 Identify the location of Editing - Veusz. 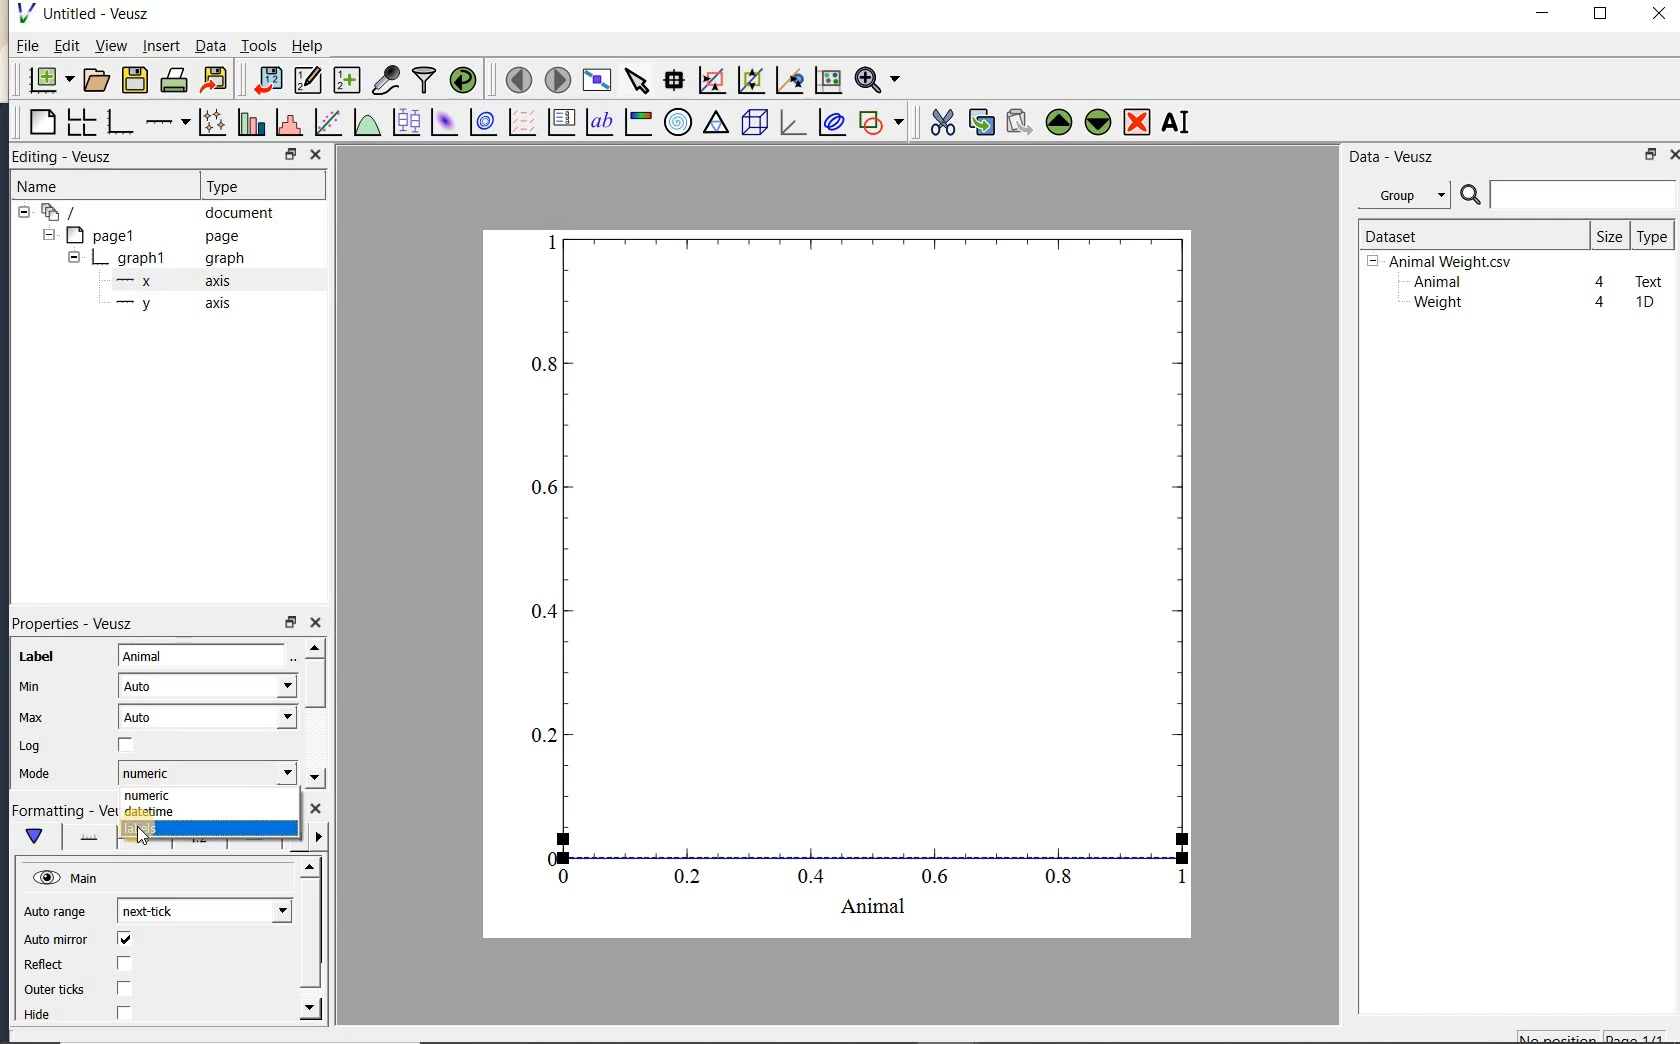
(73, 157).